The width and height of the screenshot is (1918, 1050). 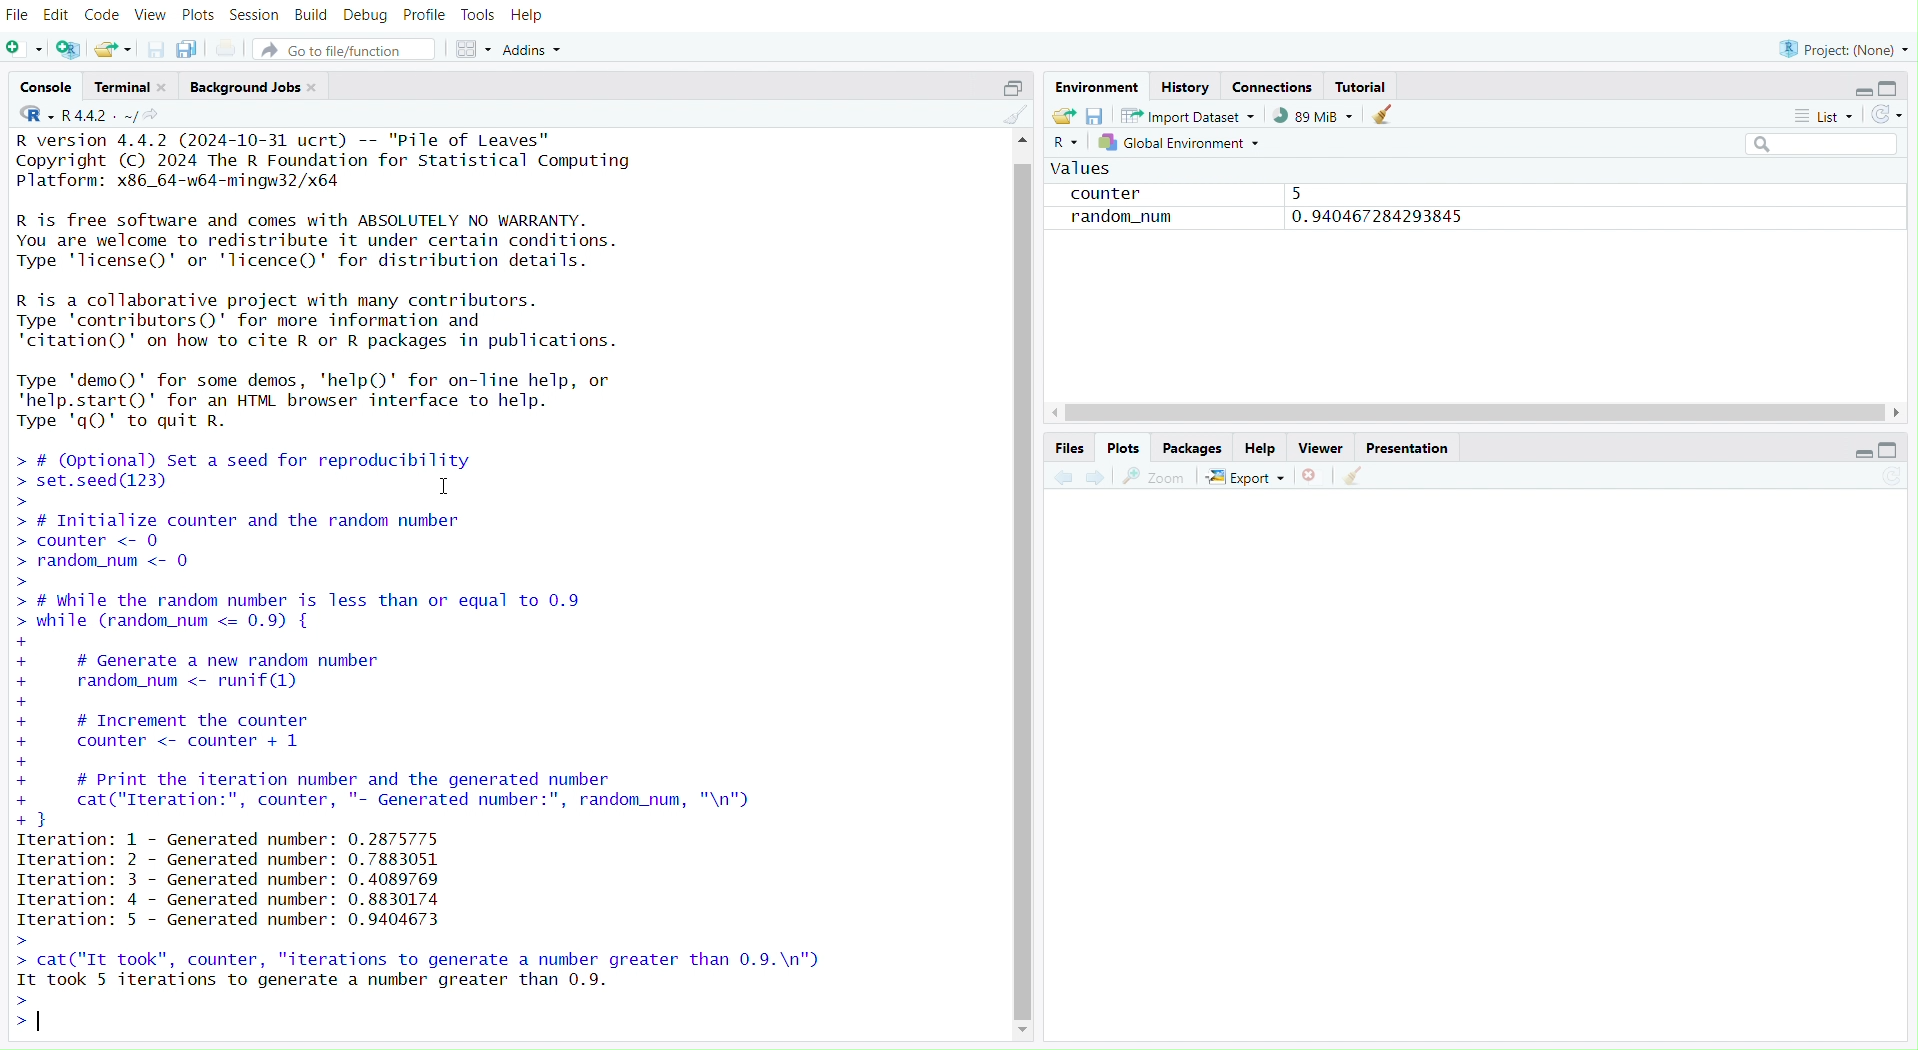 I want to click on Tutorial, so click(x=1364, y=86).